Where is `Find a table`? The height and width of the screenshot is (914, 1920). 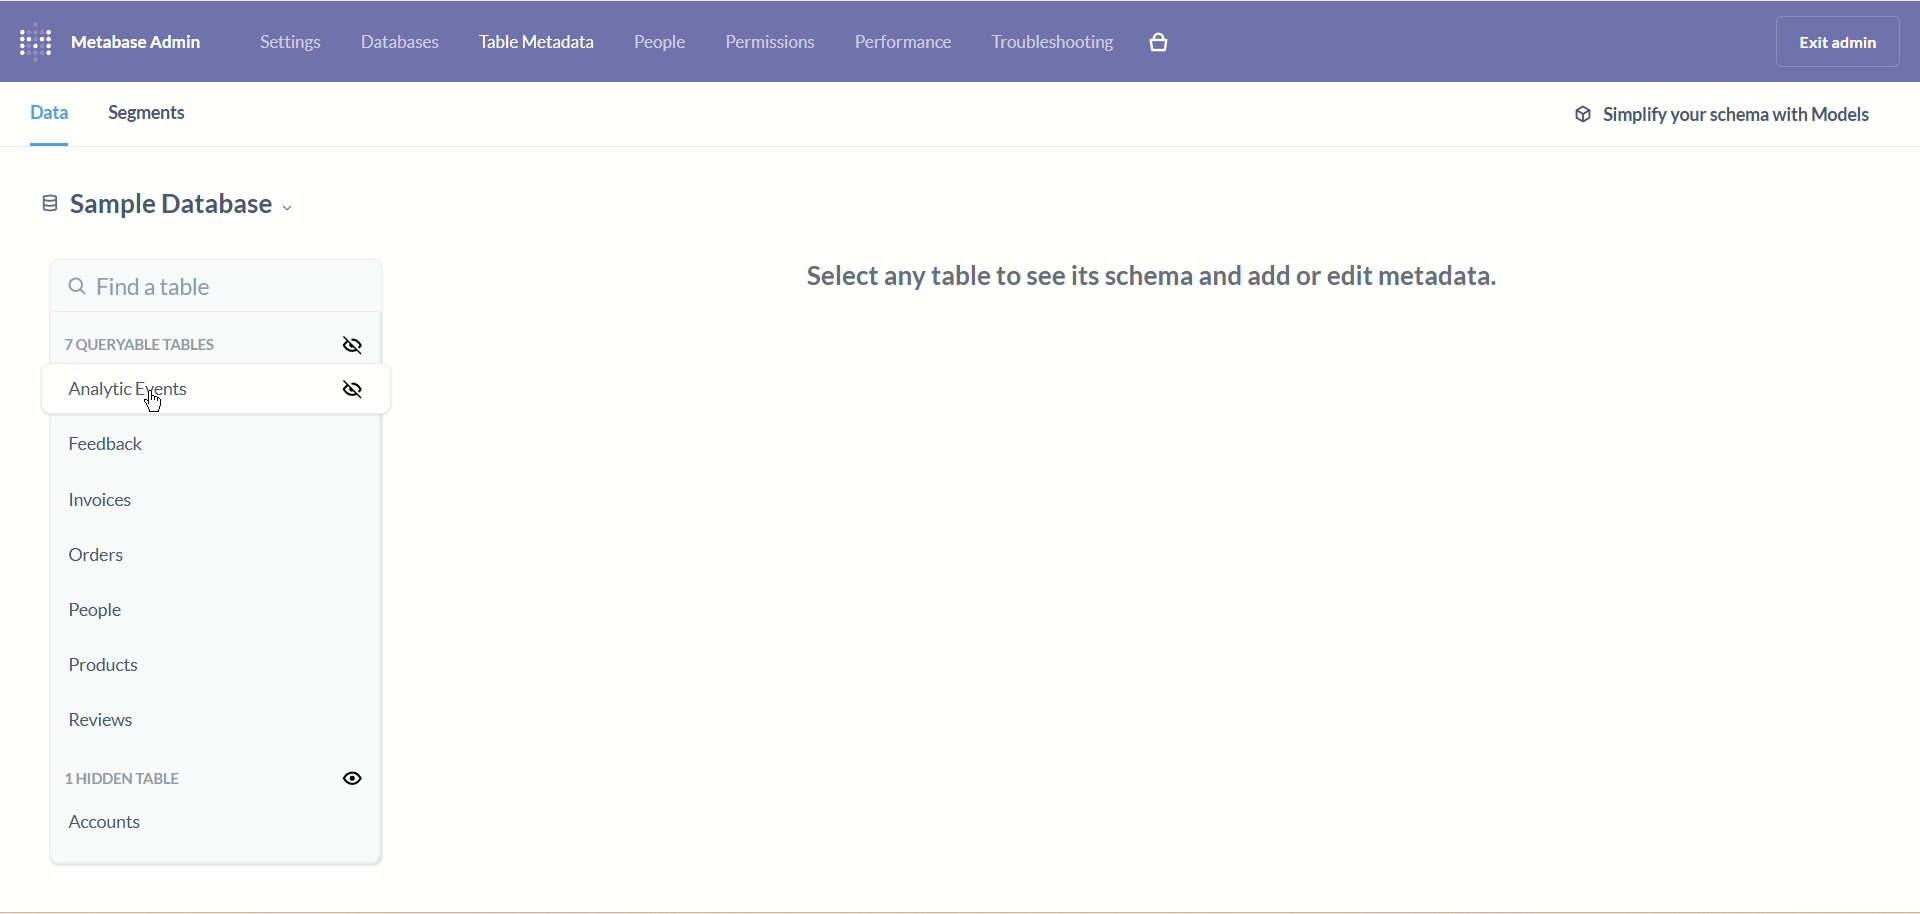
Find a table is located at coordinates (209, 285).